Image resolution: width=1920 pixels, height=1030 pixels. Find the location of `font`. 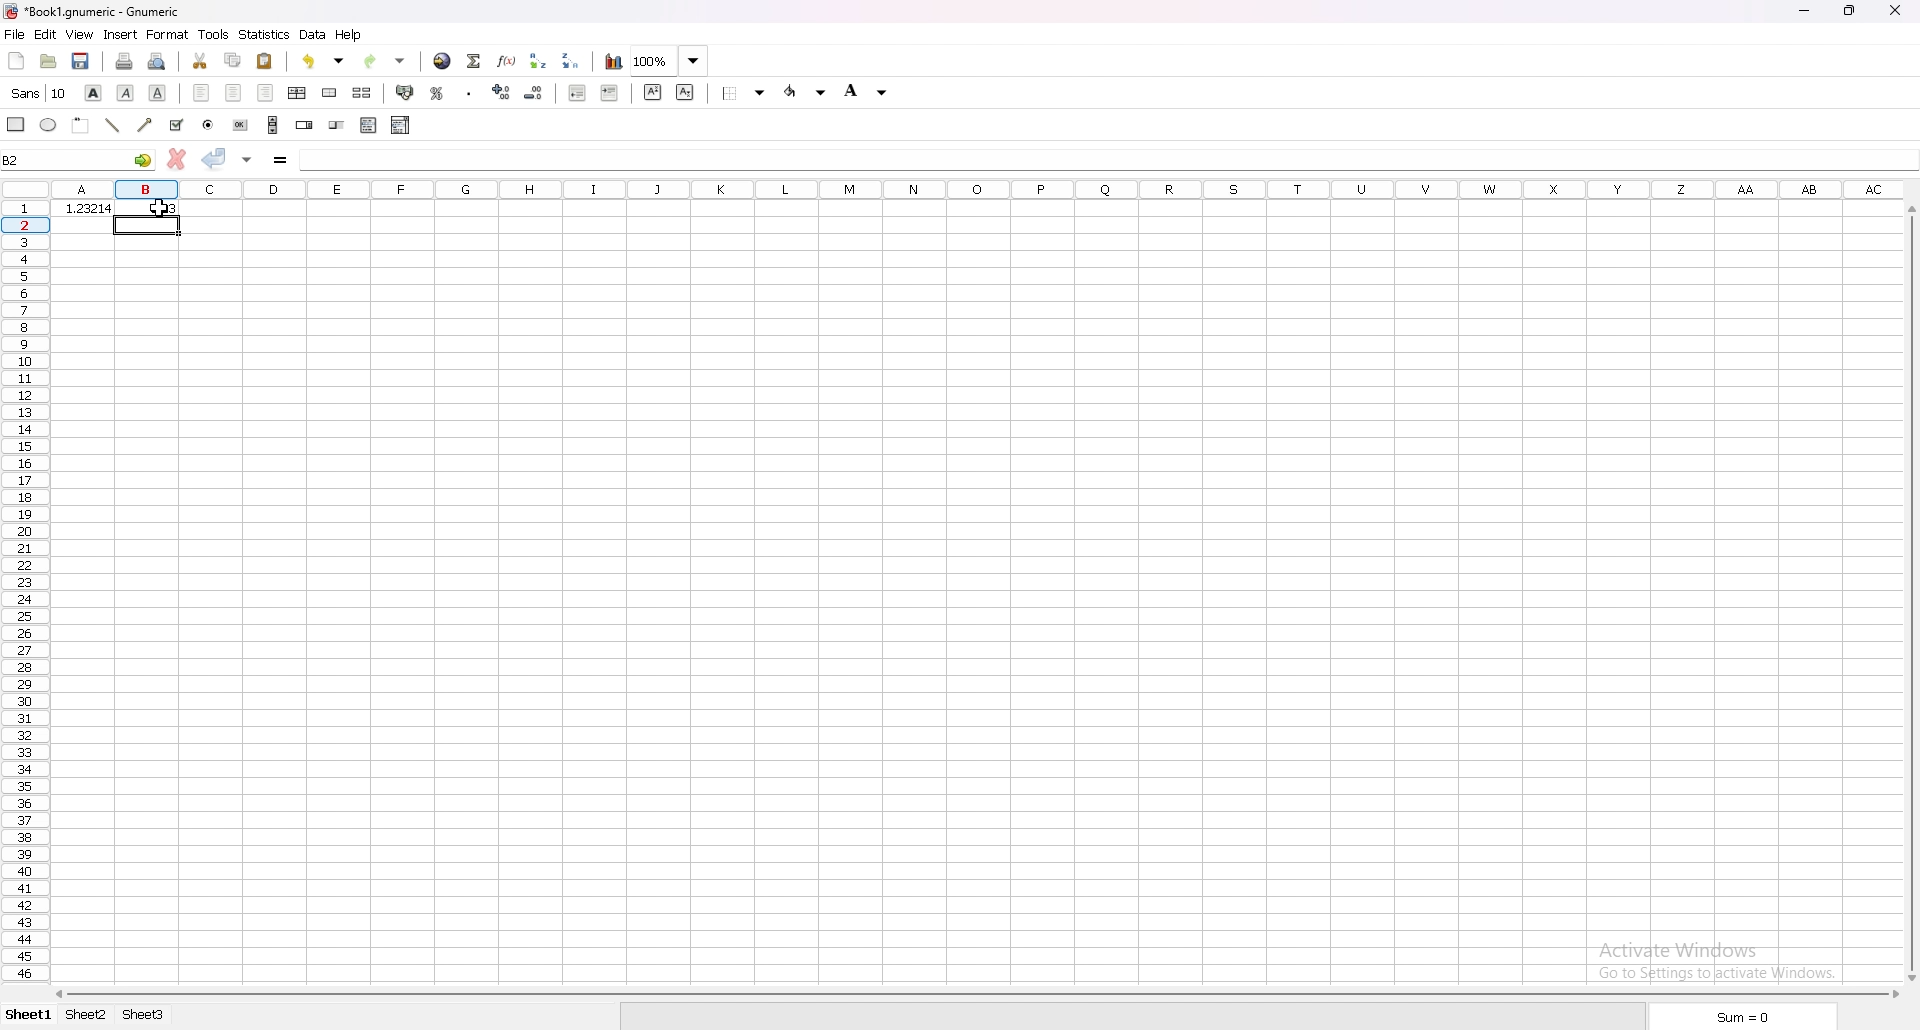

font is located at coordinates (41, 93).